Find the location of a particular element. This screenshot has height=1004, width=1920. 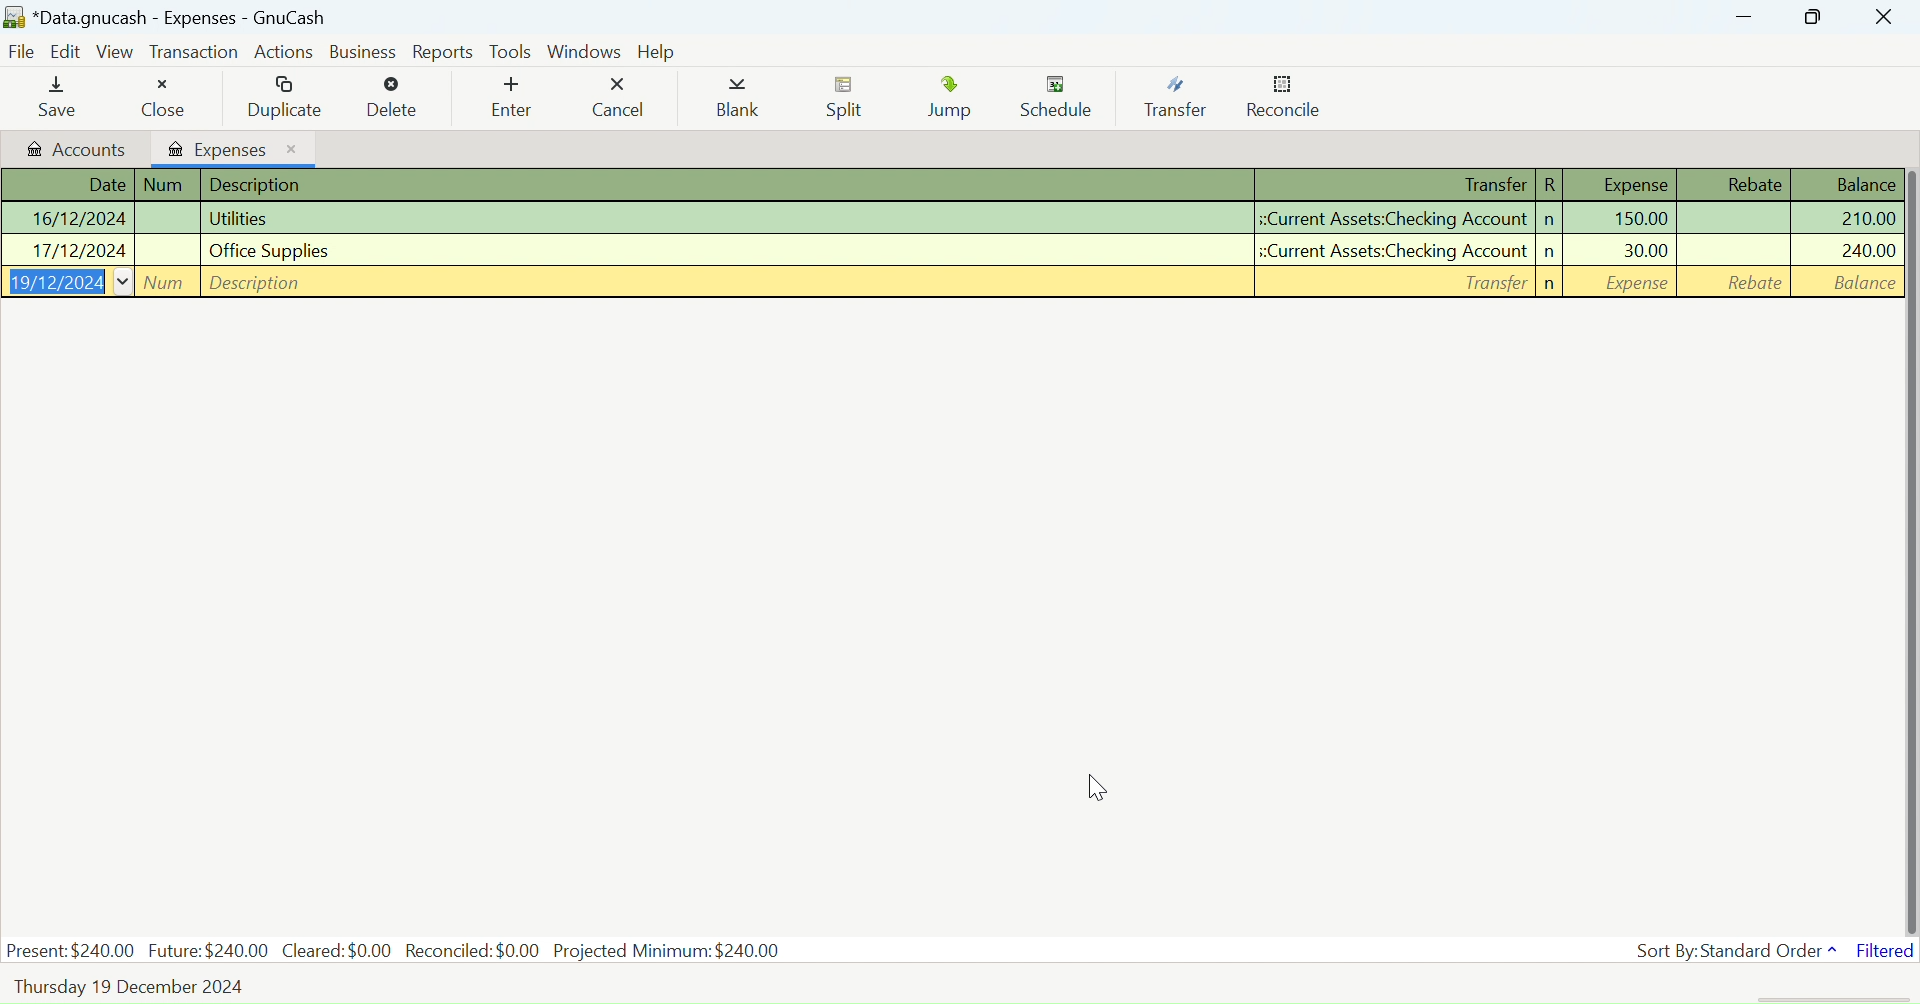

Thursday, 19 December 2024 is located at coordinates (131, 988).